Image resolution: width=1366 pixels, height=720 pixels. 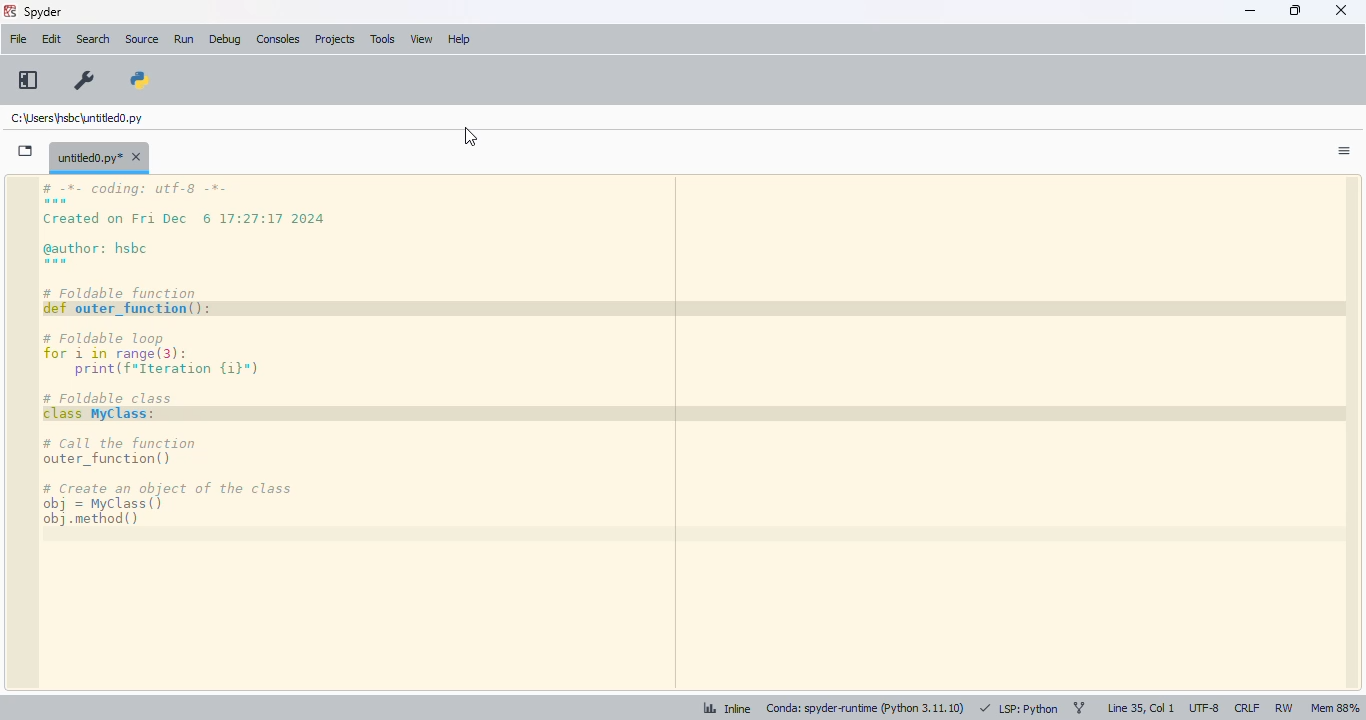 What do you see at coordinates (94, 39) in the screenshot?
I see `search` at bounding box center [94, 39].